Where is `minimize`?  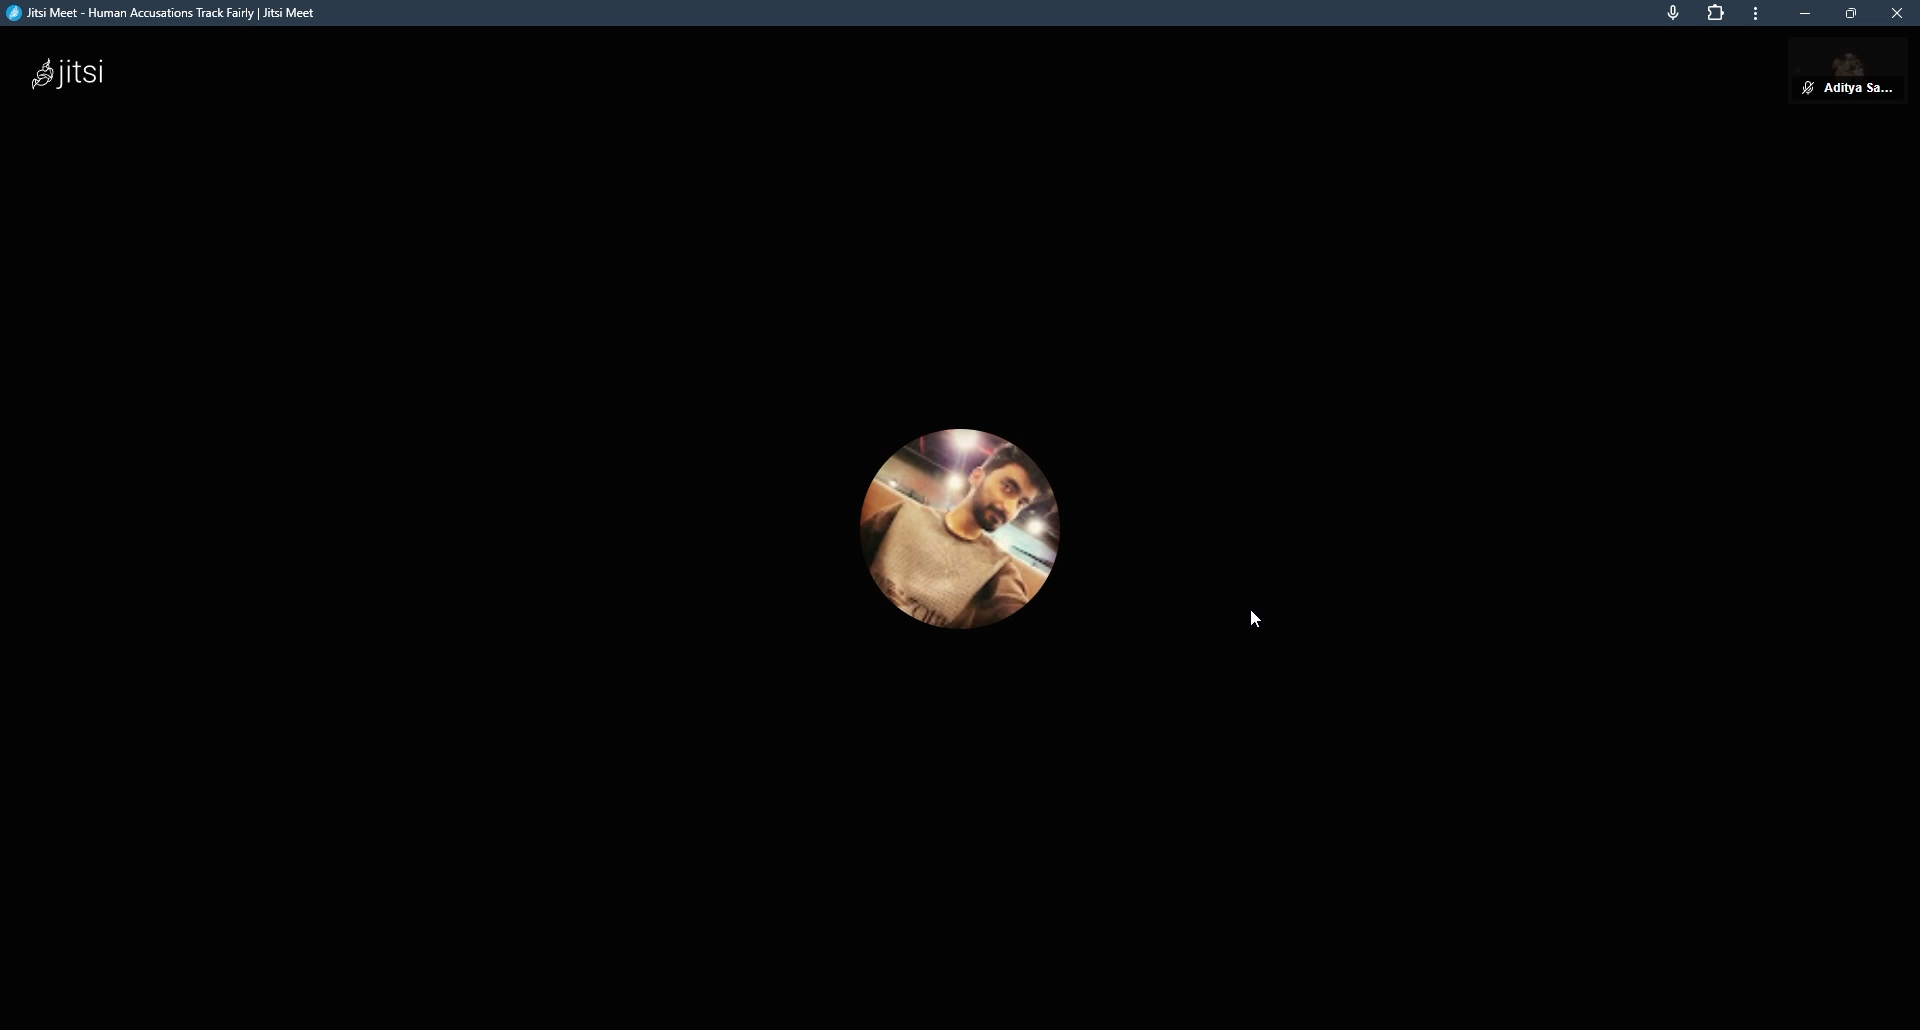
minimize is located at coordinates (1808, 15).